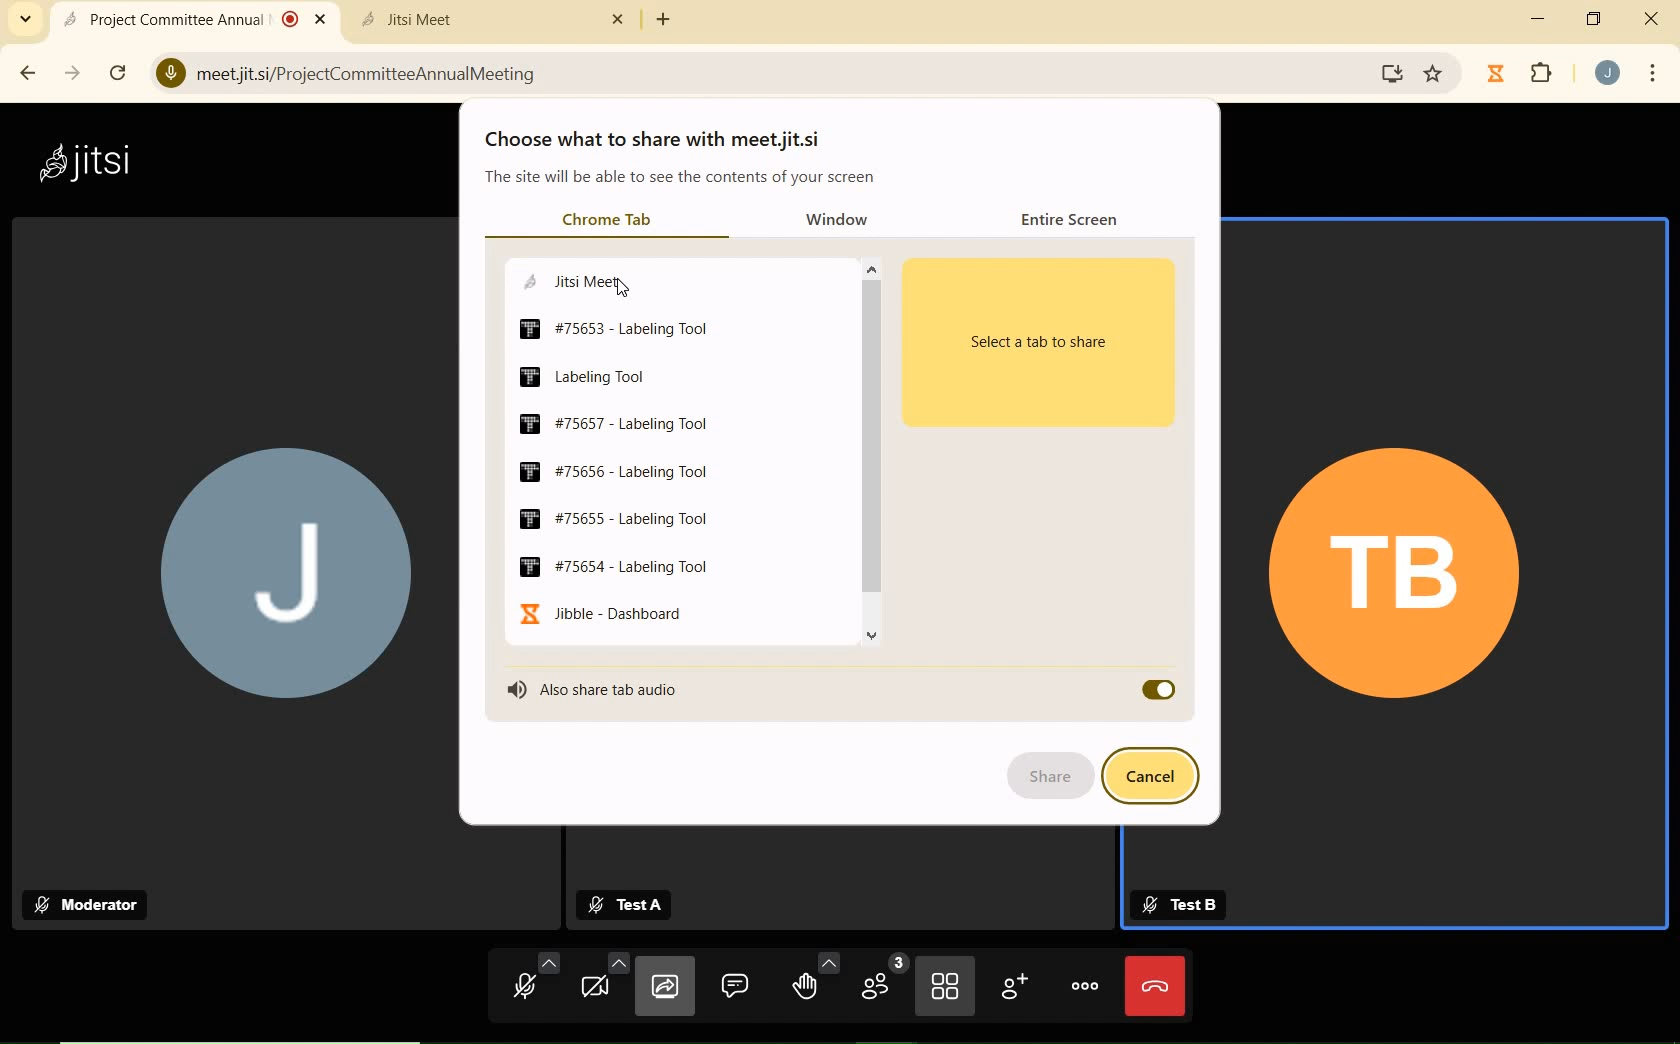 This screenshot has height=1044, width=1680. What do you see at coordinates (605, 219) in the screenshot?
I see `chrome tab` at bounding box center [605, 219].